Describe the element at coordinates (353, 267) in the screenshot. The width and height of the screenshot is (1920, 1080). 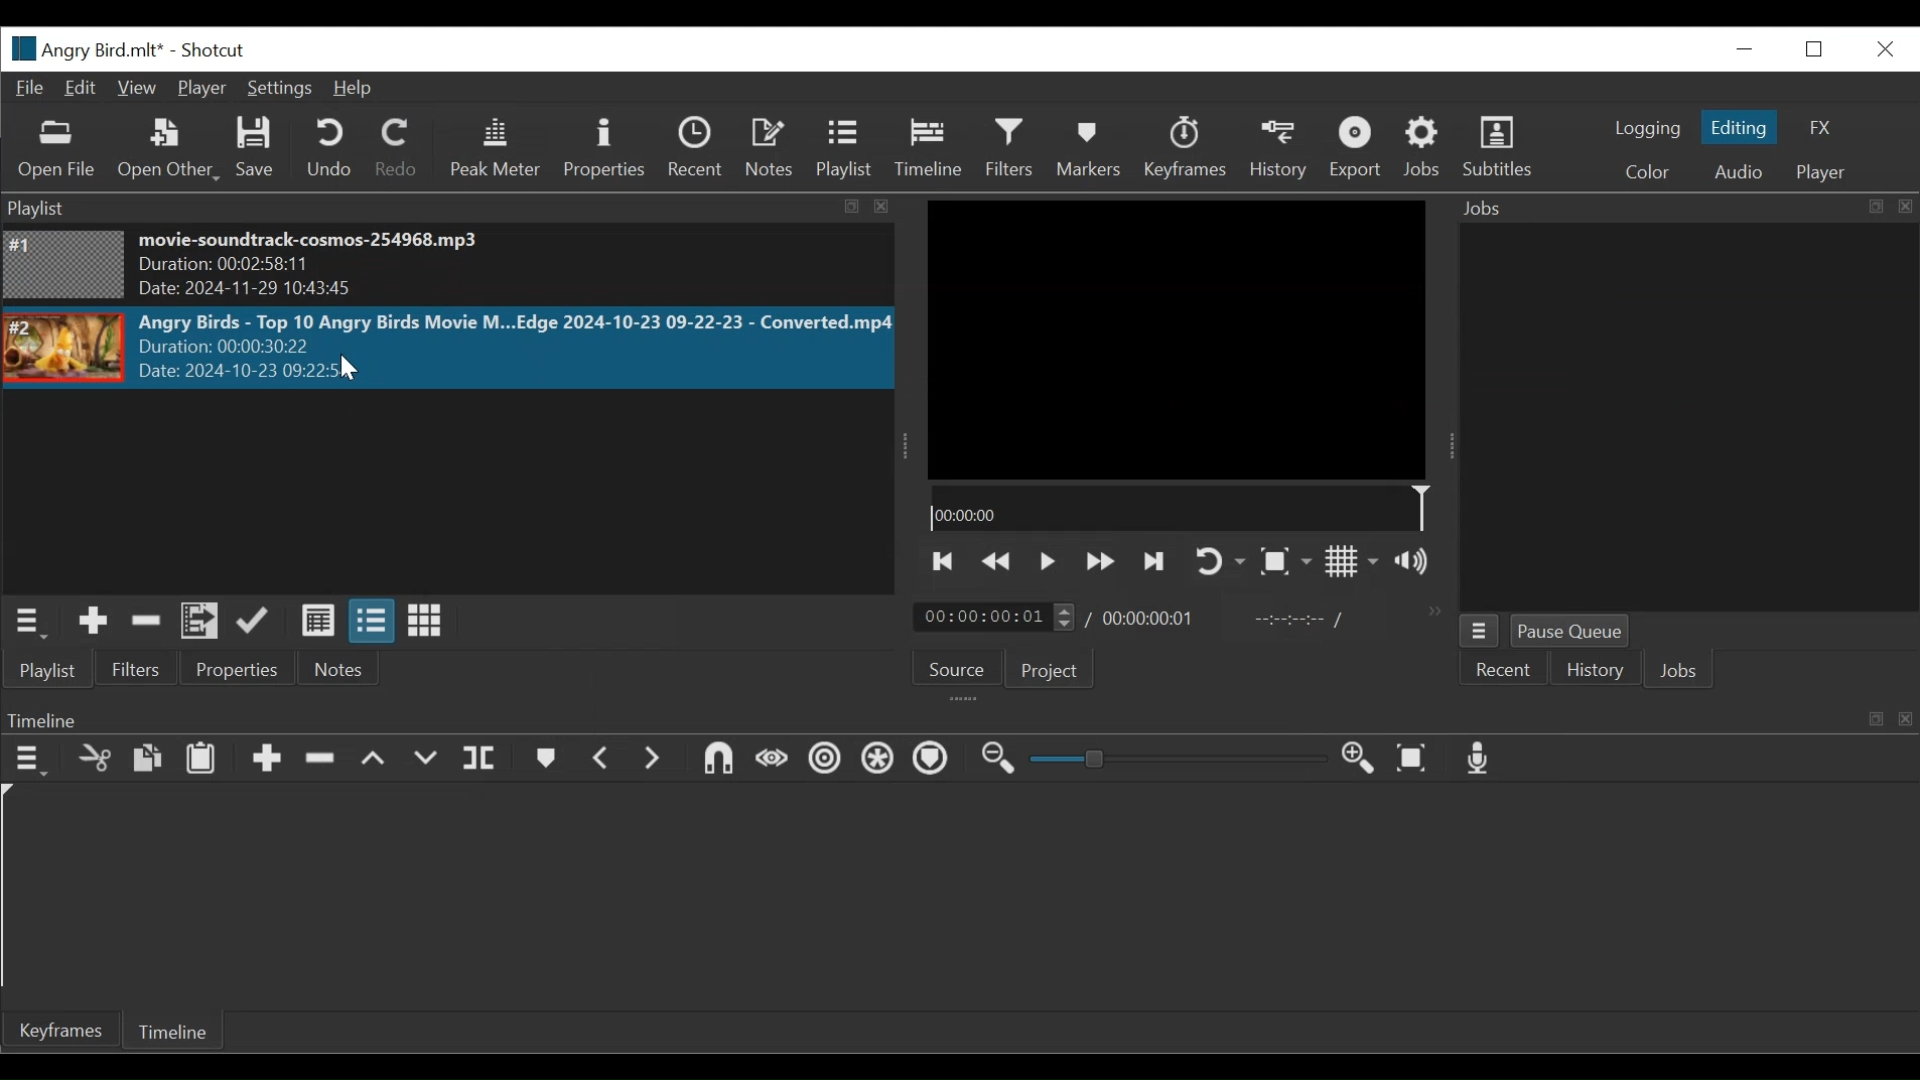
I see `movie-soundtrack-cosmos-254968.mp3
Duration: 00:02:58:11
Date: 2024-11-29 10:43:45` at that location.